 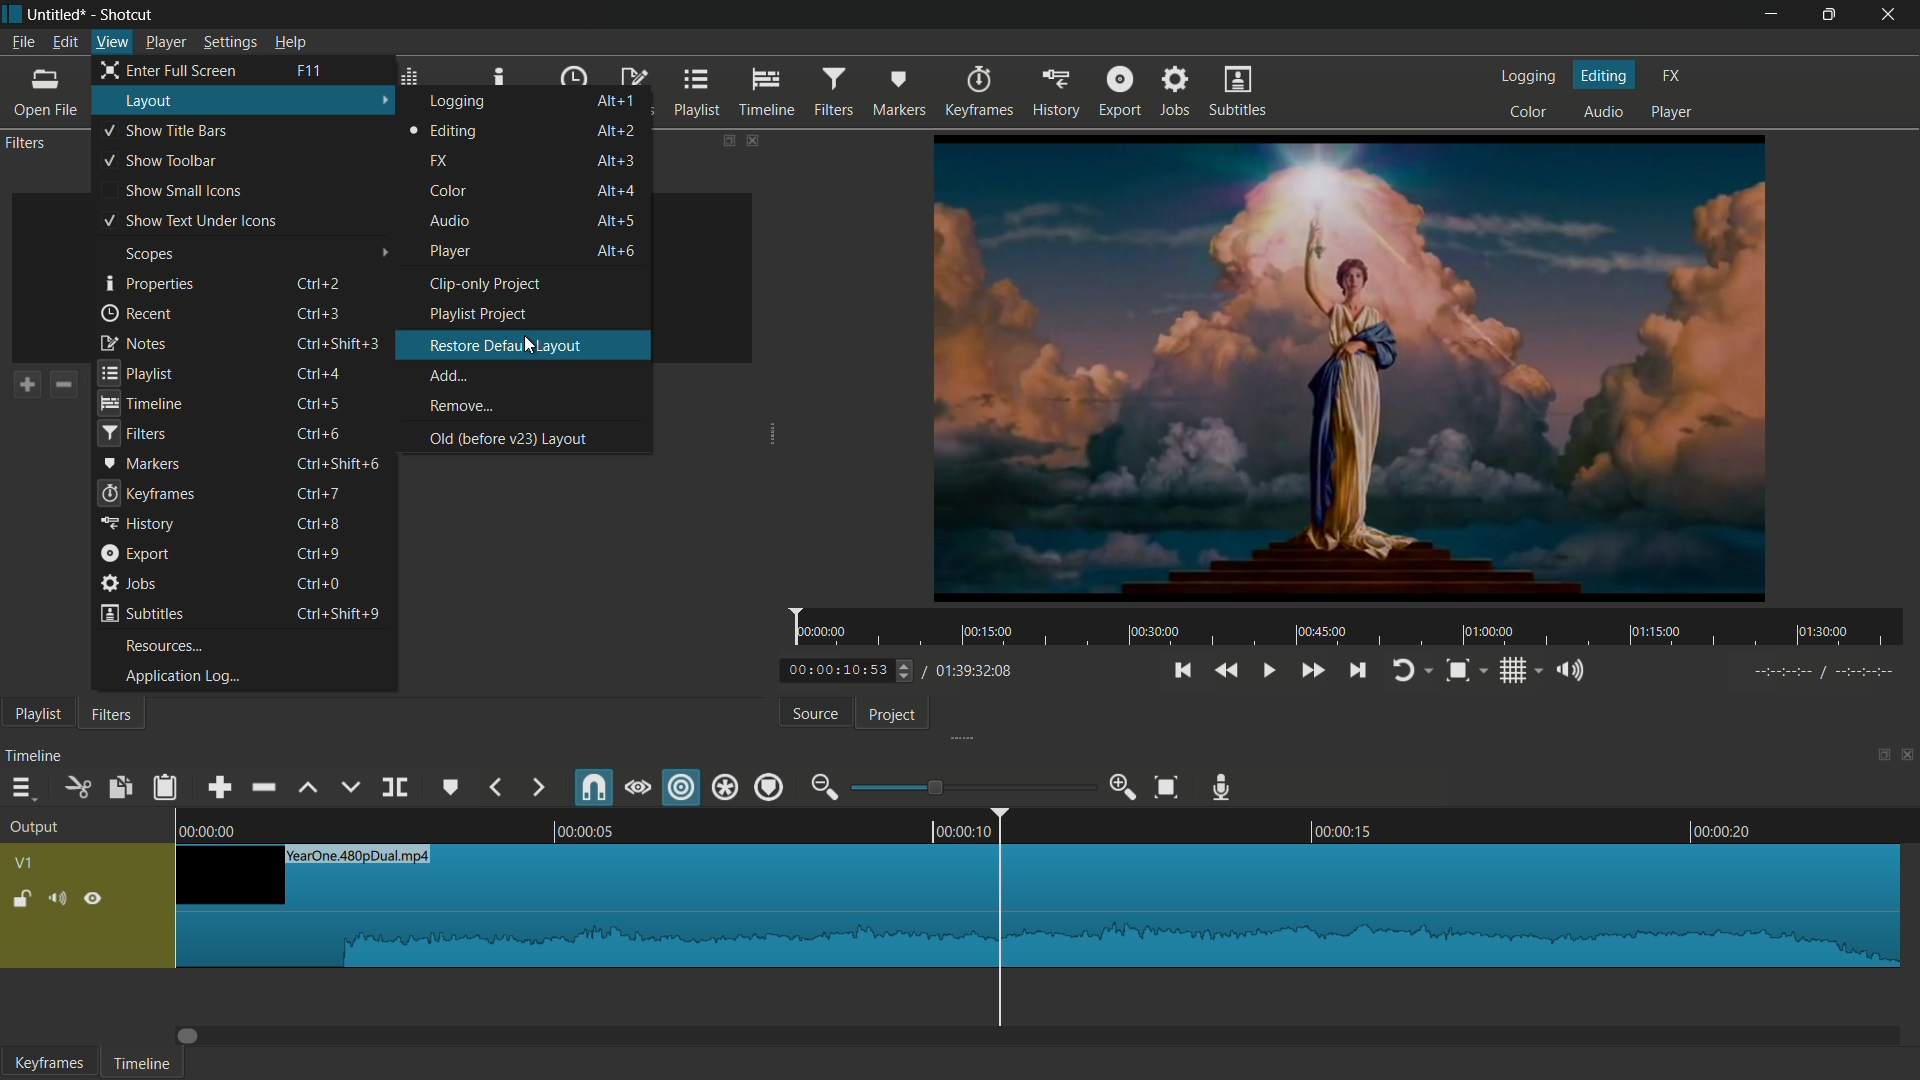 I want to click on close filters, so click(x=752, y=140).